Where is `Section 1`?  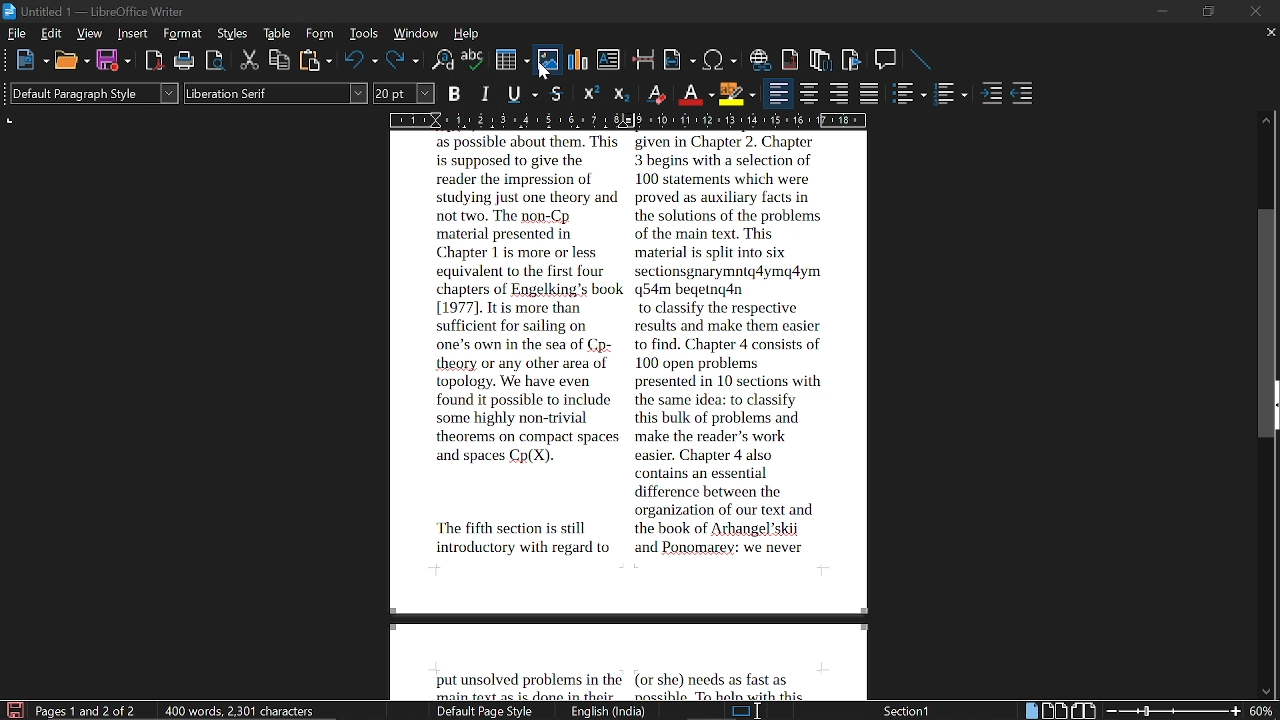
Section 1 is located at coordinates (903, 710).